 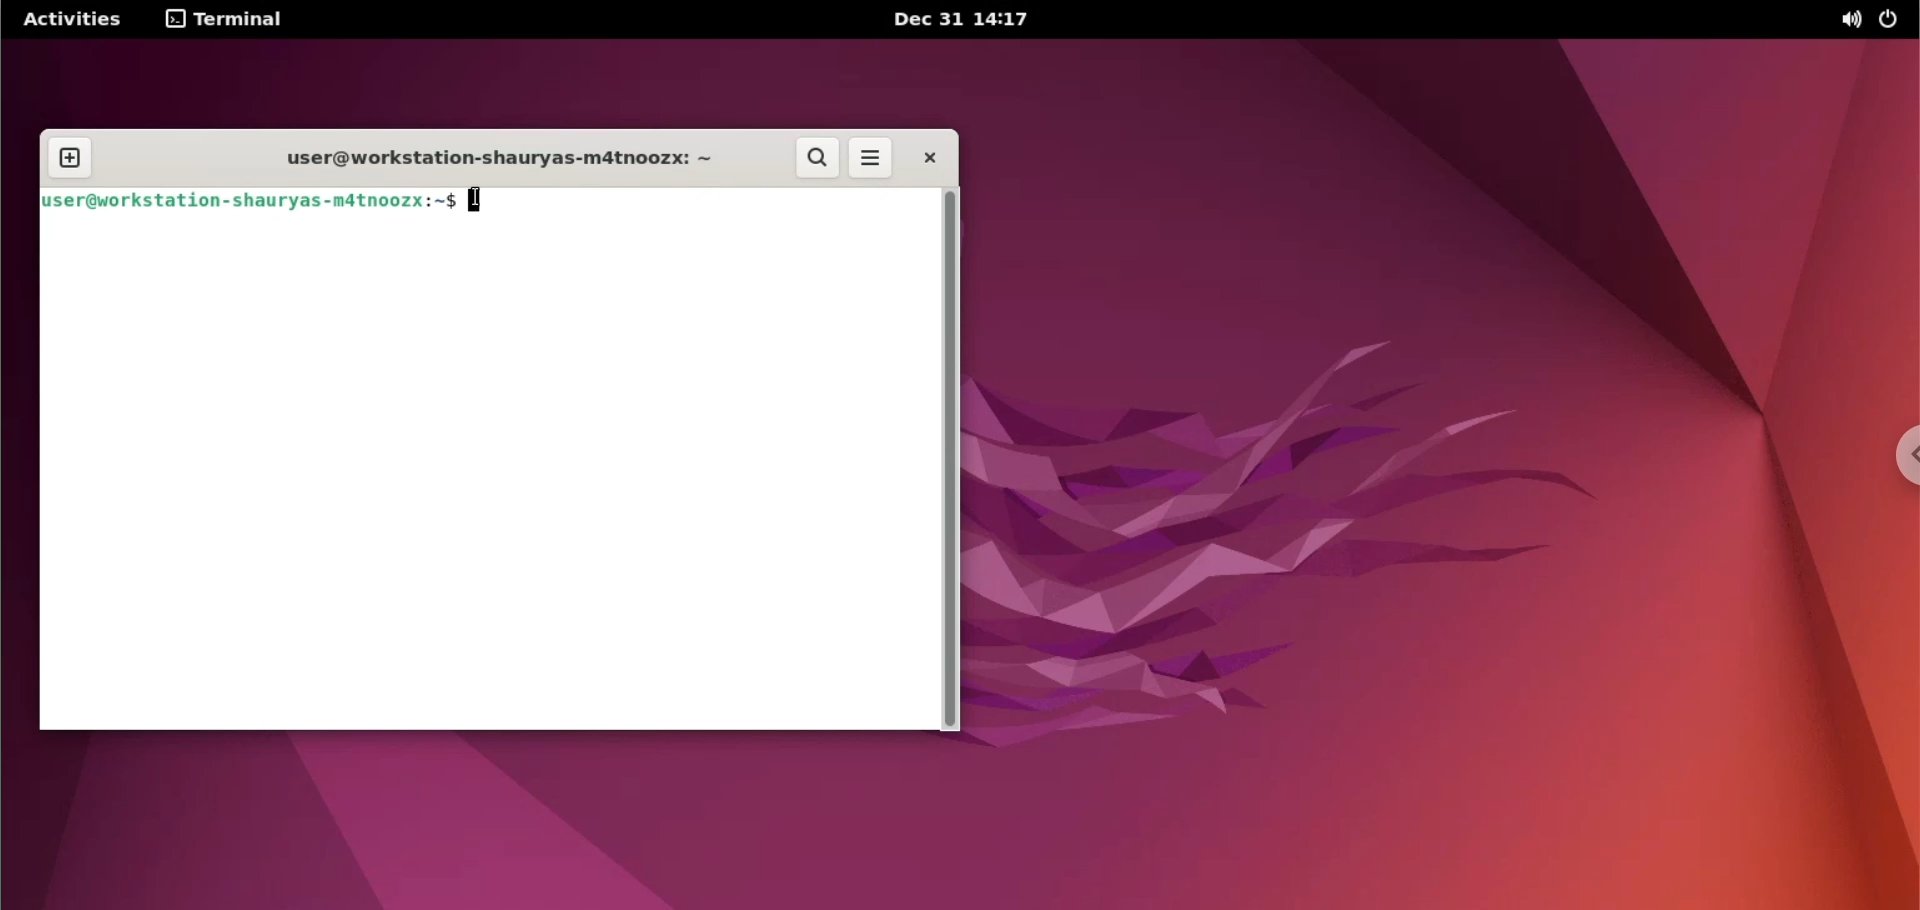 What do you see at coordinates (244, 202) in the screenshot?
I see `user@workstation -shauryas-mdtnoozx:~$ ` at bounding box center [244, 202].